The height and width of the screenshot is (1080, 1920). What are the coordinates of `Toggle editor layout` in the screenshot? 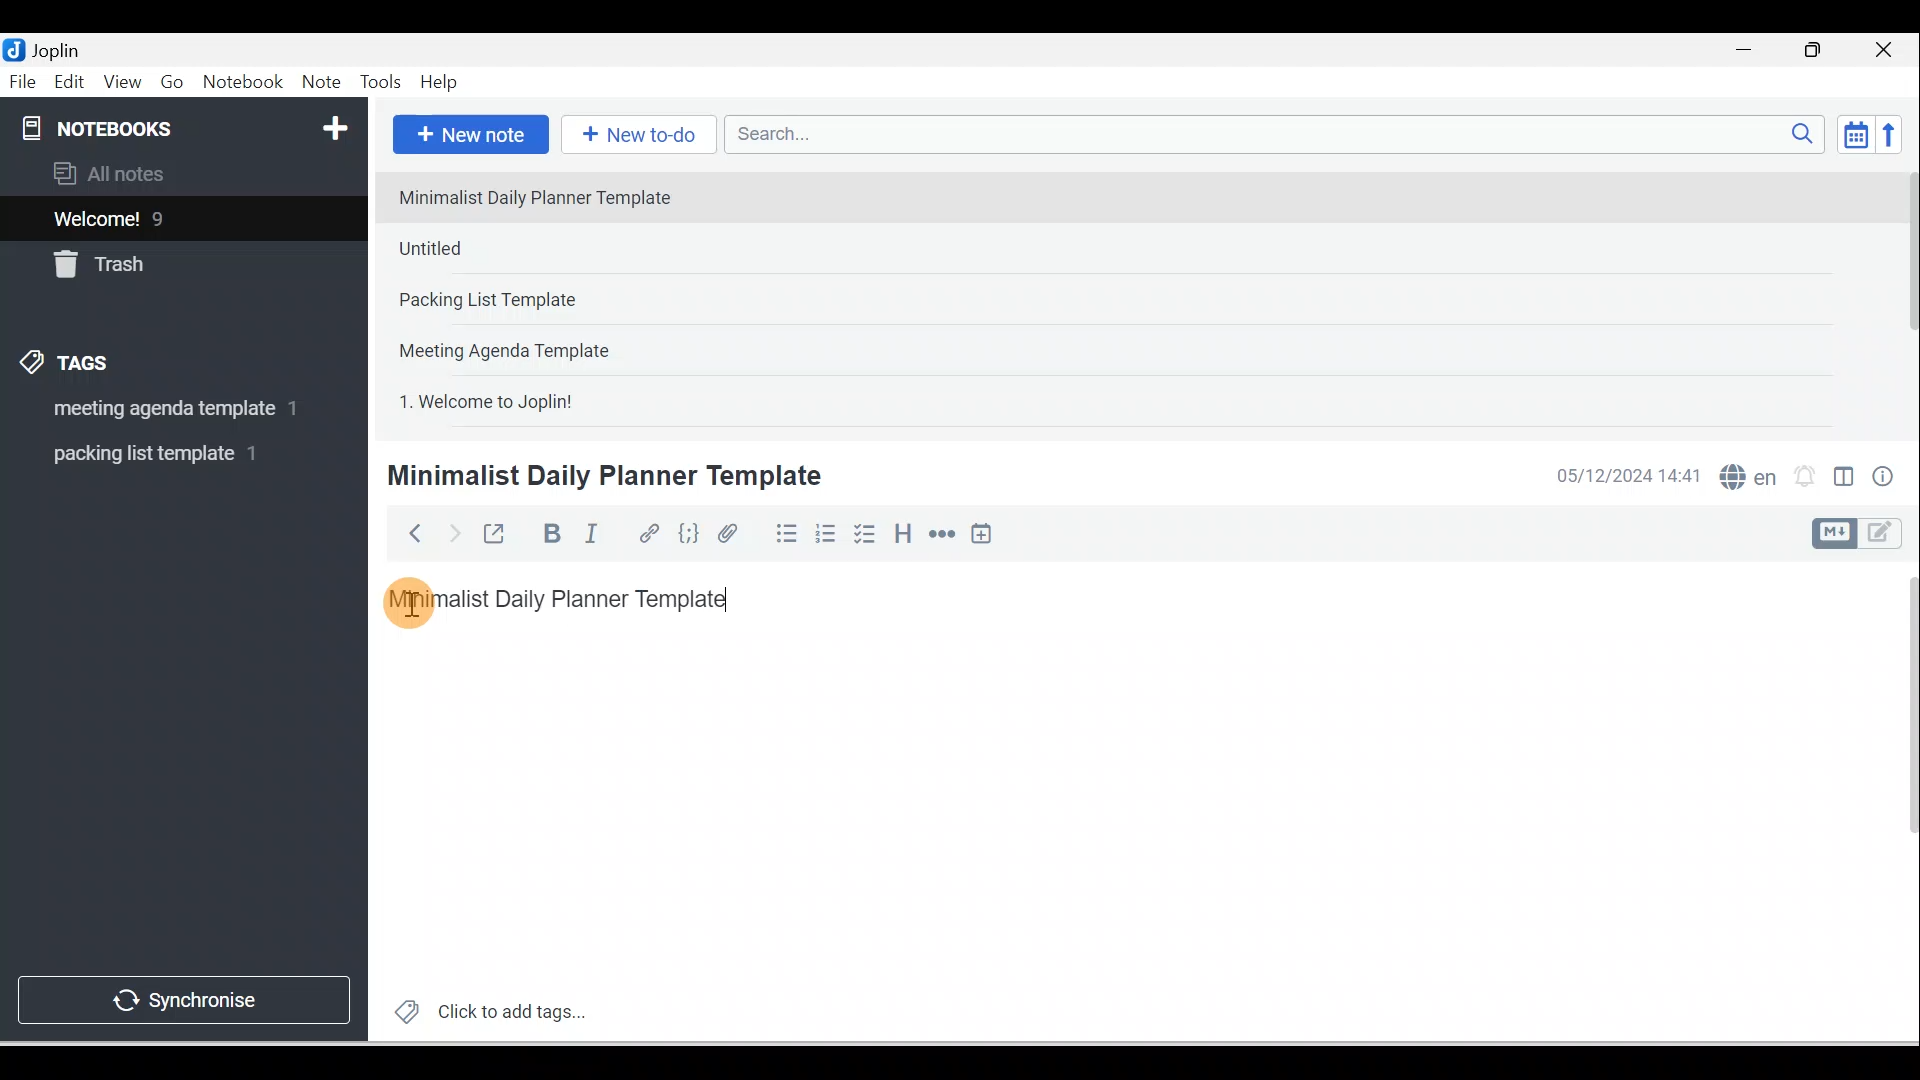 It's located at (1864, 534).